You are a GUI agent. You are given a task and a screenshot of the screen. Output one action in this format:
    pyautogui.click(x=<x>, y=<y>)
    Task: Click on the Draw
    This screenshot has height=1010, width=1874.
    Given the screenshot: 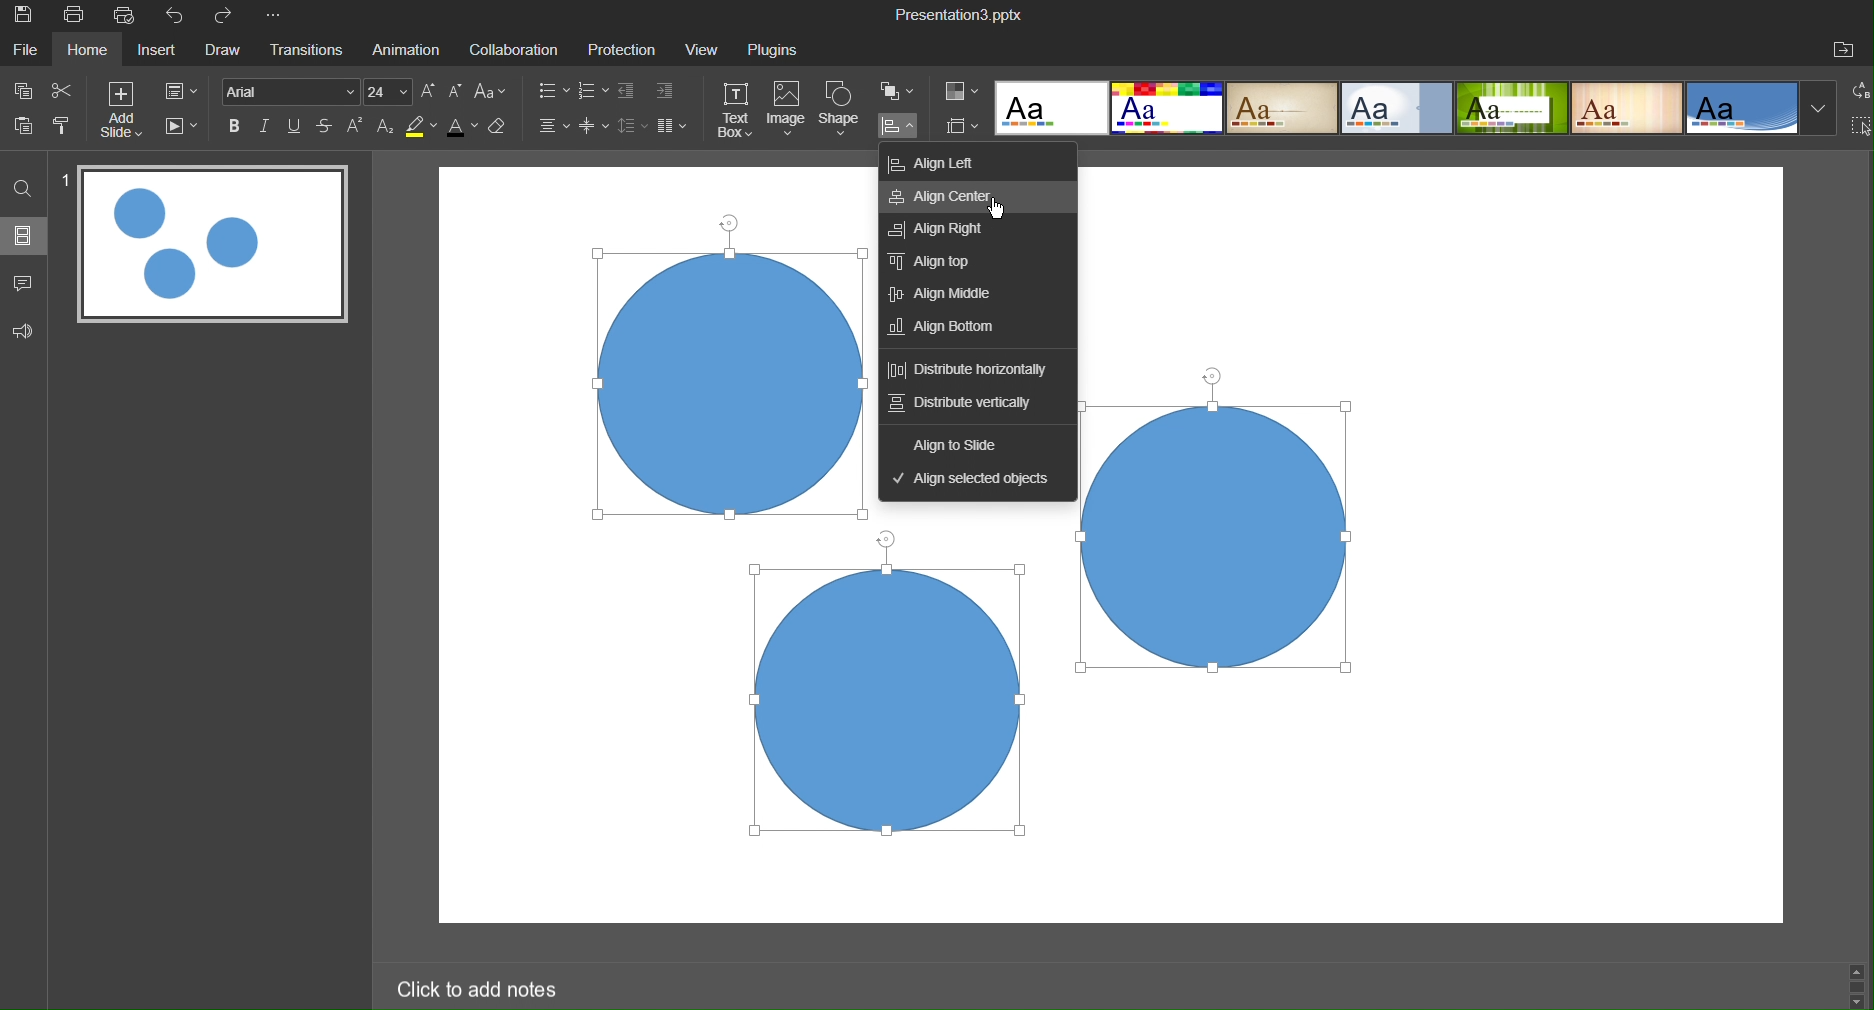 What is the action you would take?
    pyautogui.click(x=228, y=52)
    